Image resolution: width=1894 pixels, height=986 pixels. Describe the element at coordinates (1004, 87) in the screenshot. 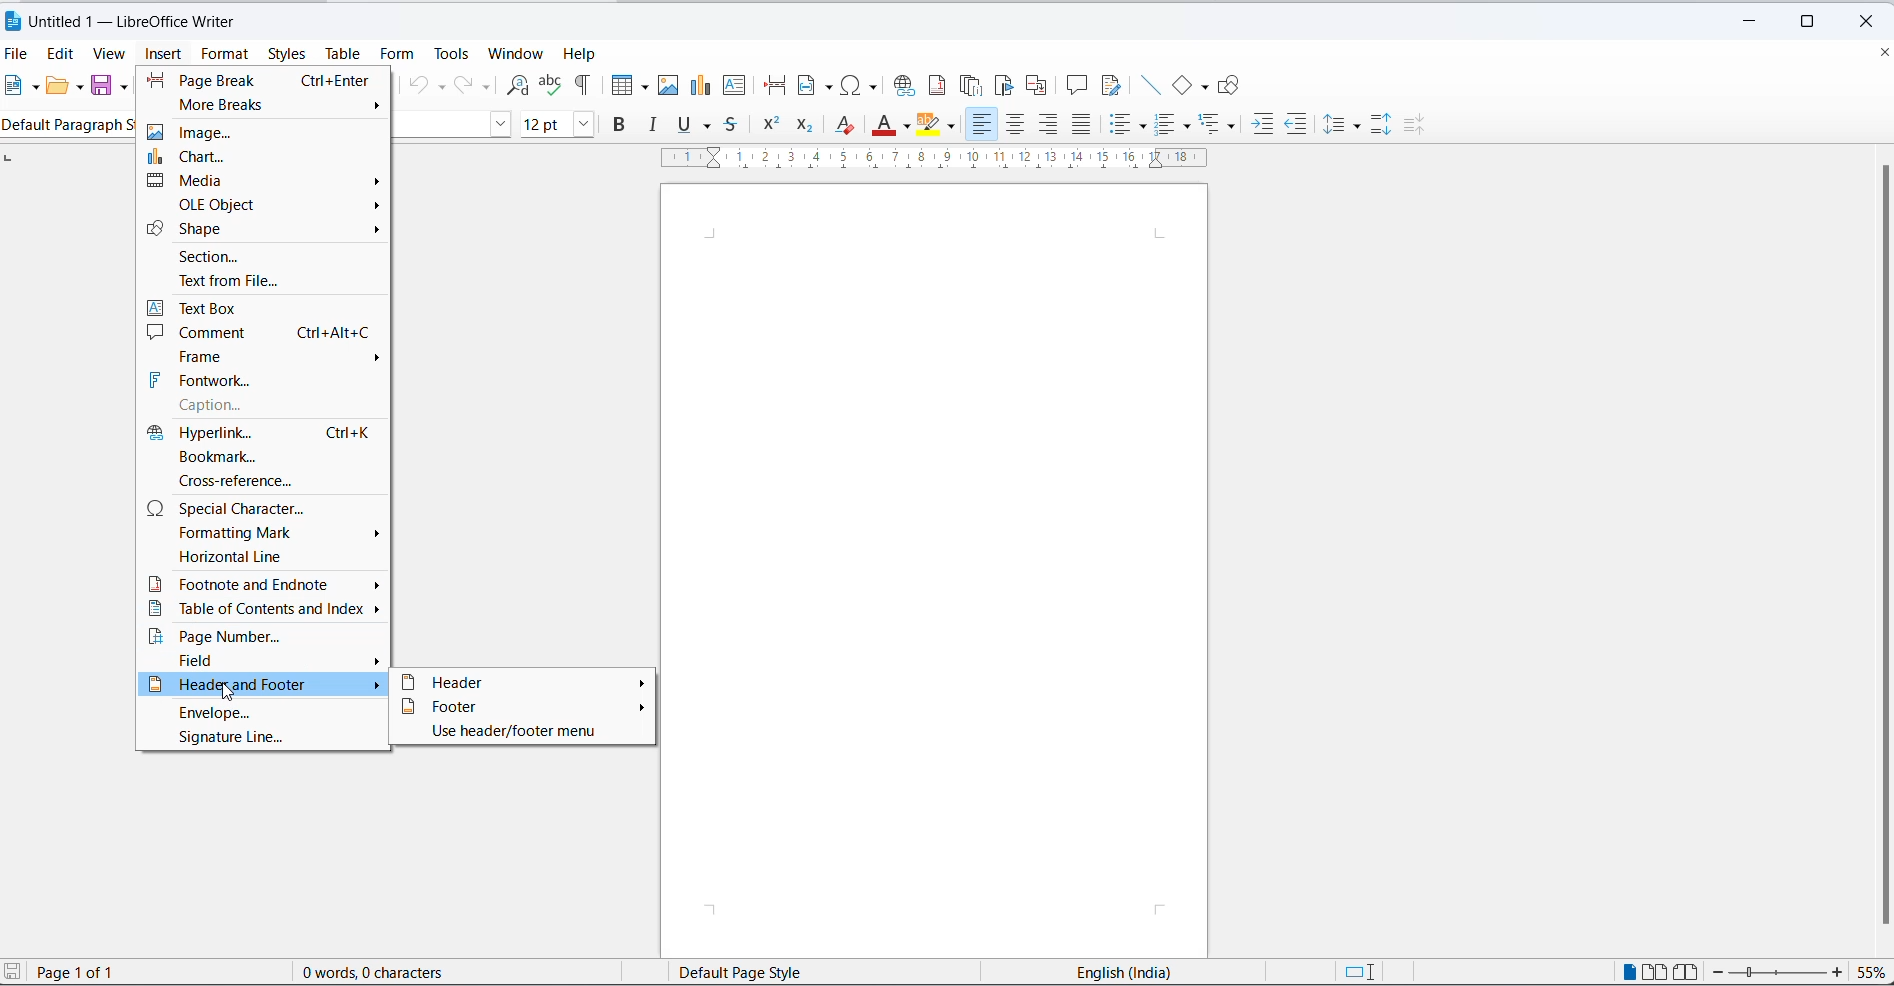

I see `insert bookmark` at that location.